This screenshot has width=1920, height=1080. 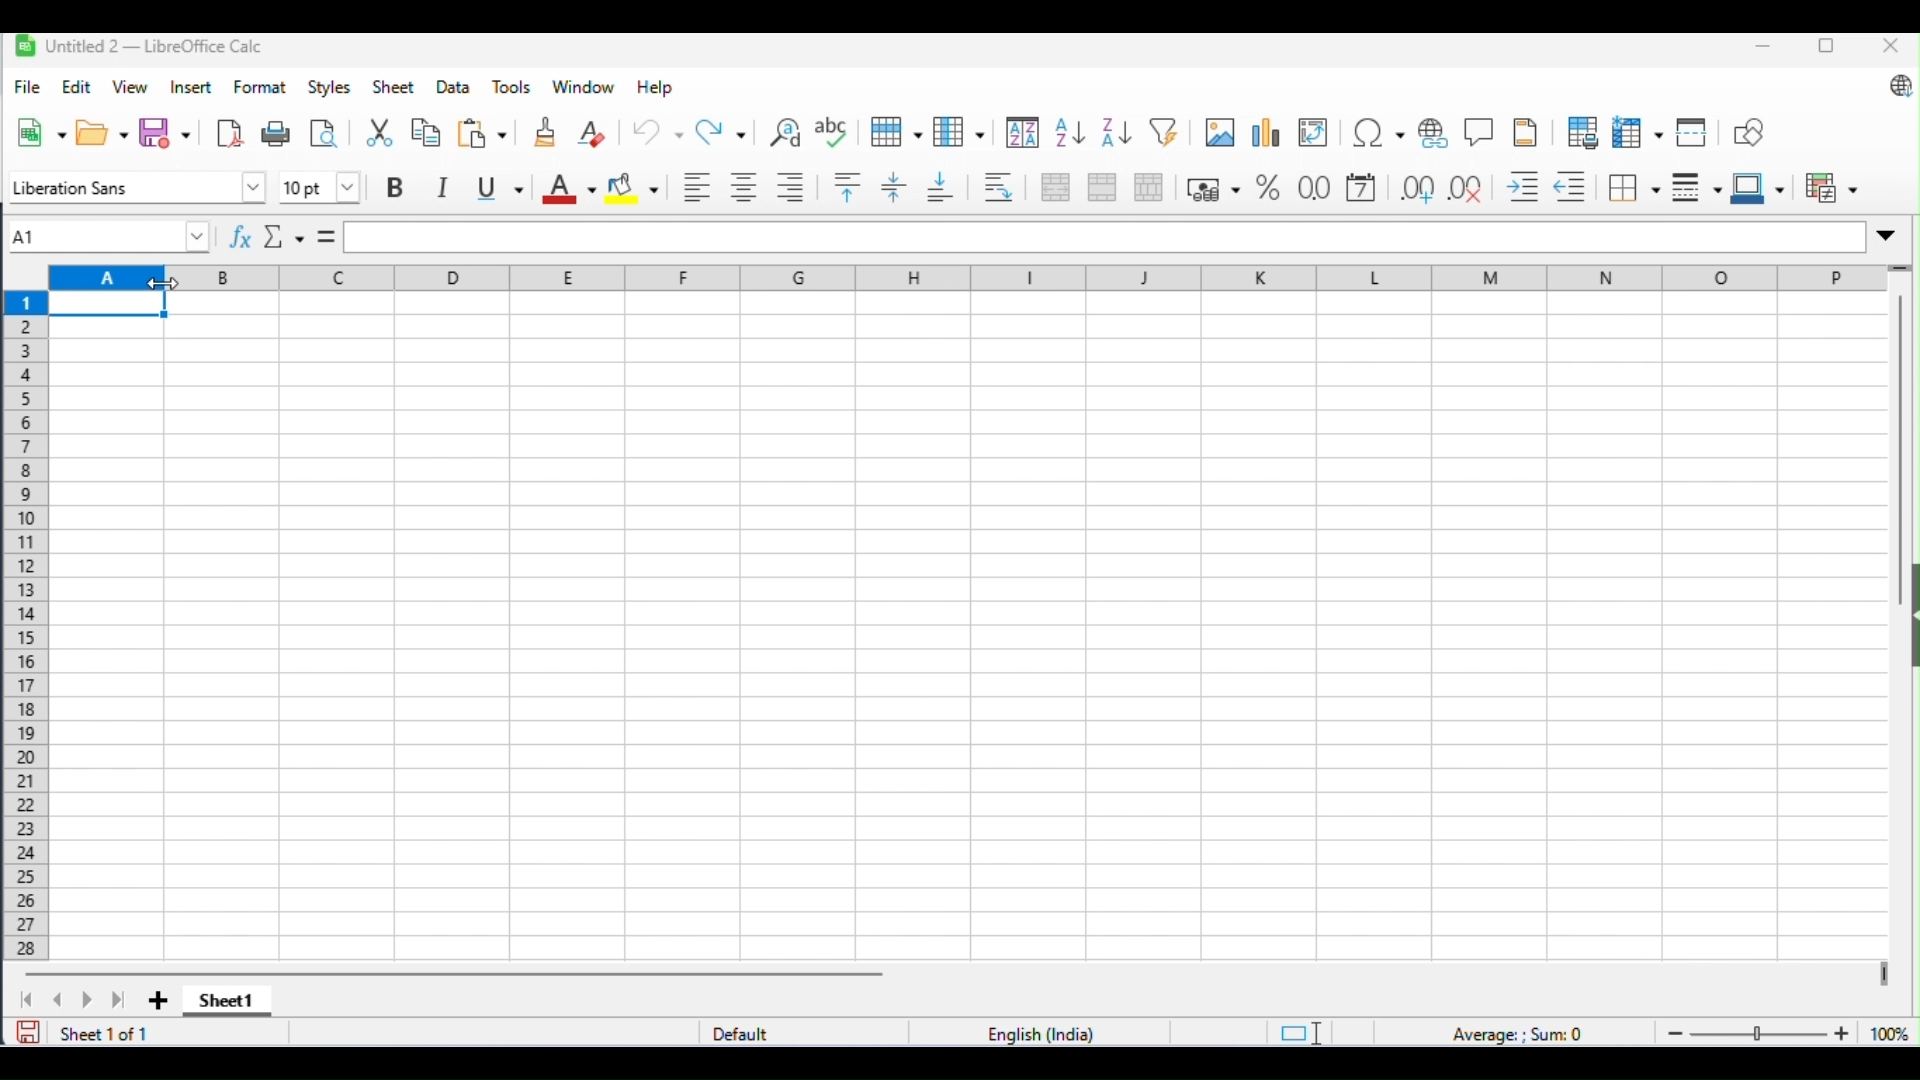 What do you see at coordinates (1904, 457) in the screenshot?
I see `vertical scroll bar` at bounding box center [1904, 457].